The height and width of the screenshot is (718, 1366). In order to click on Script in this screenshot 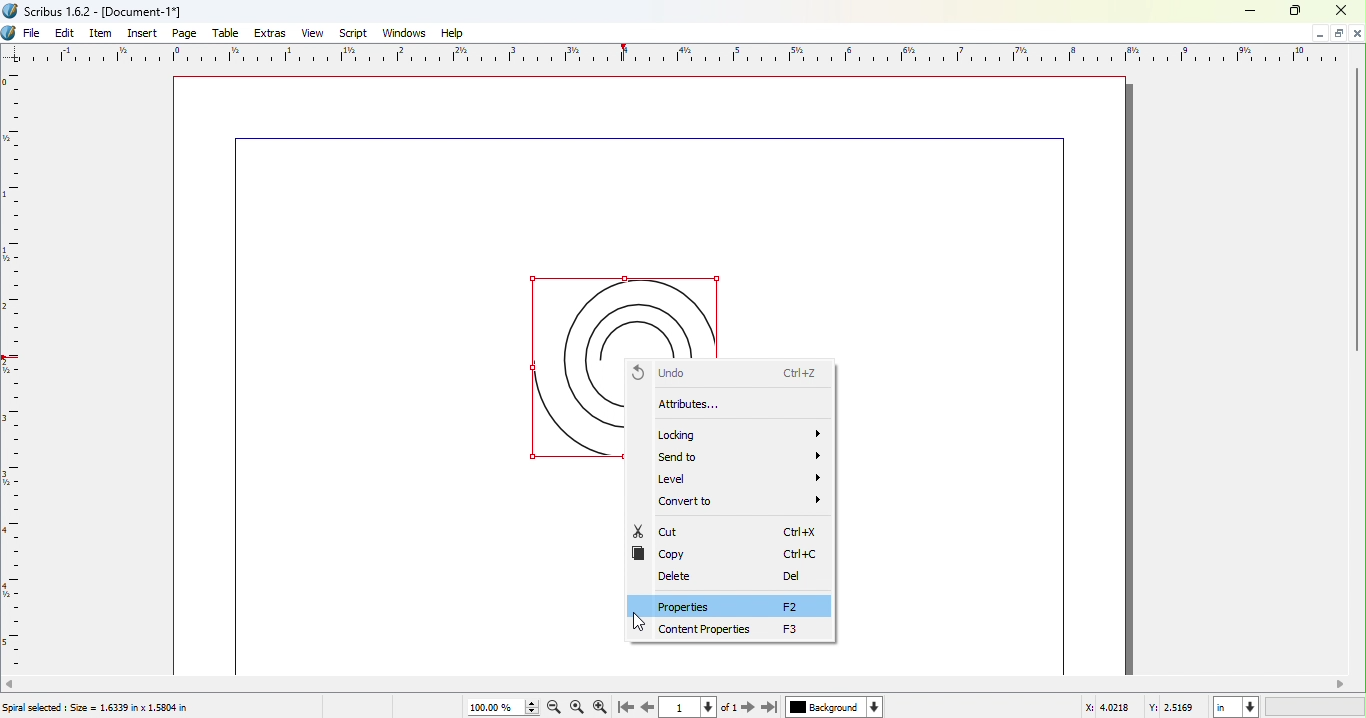, I will do `click(353, 32)`.